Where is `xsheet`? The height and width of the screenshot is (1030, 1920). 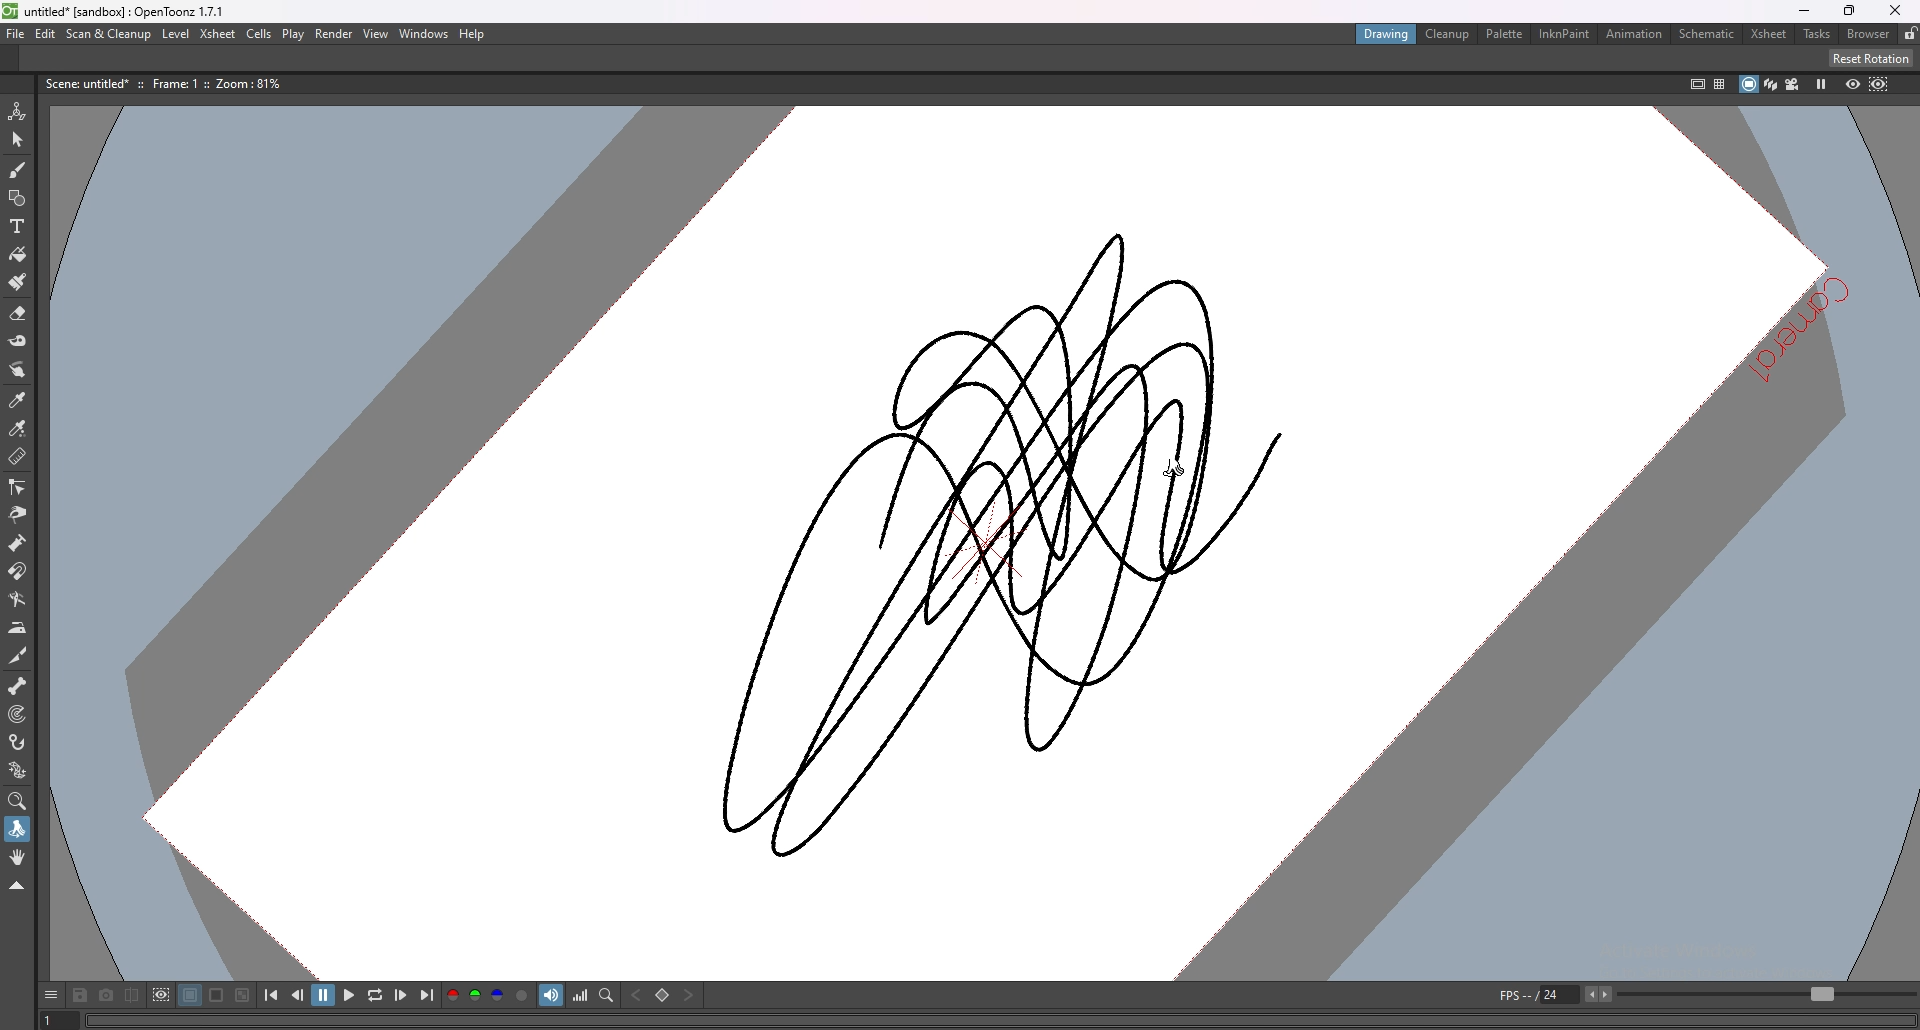 xsheet is located at coordinates (218, 33).